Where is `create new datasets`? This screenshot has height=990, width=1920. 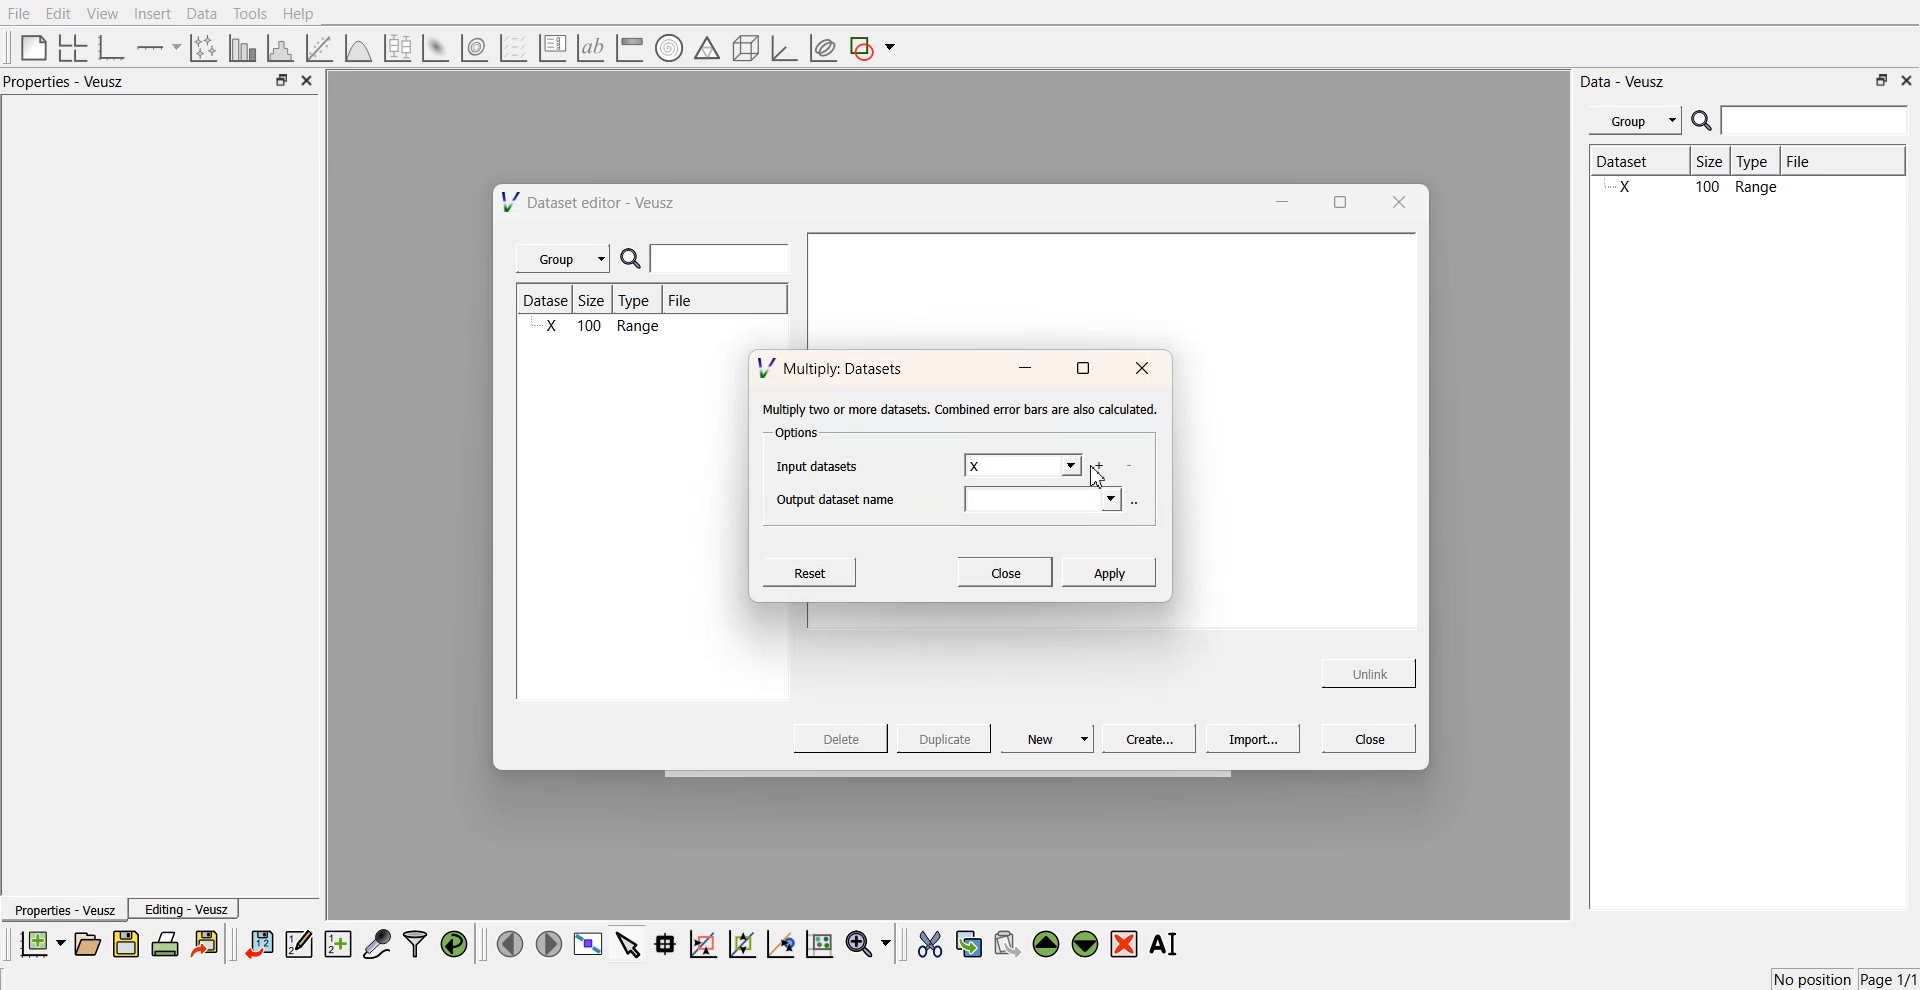 create new datasets is located at coordinates (338, 944).